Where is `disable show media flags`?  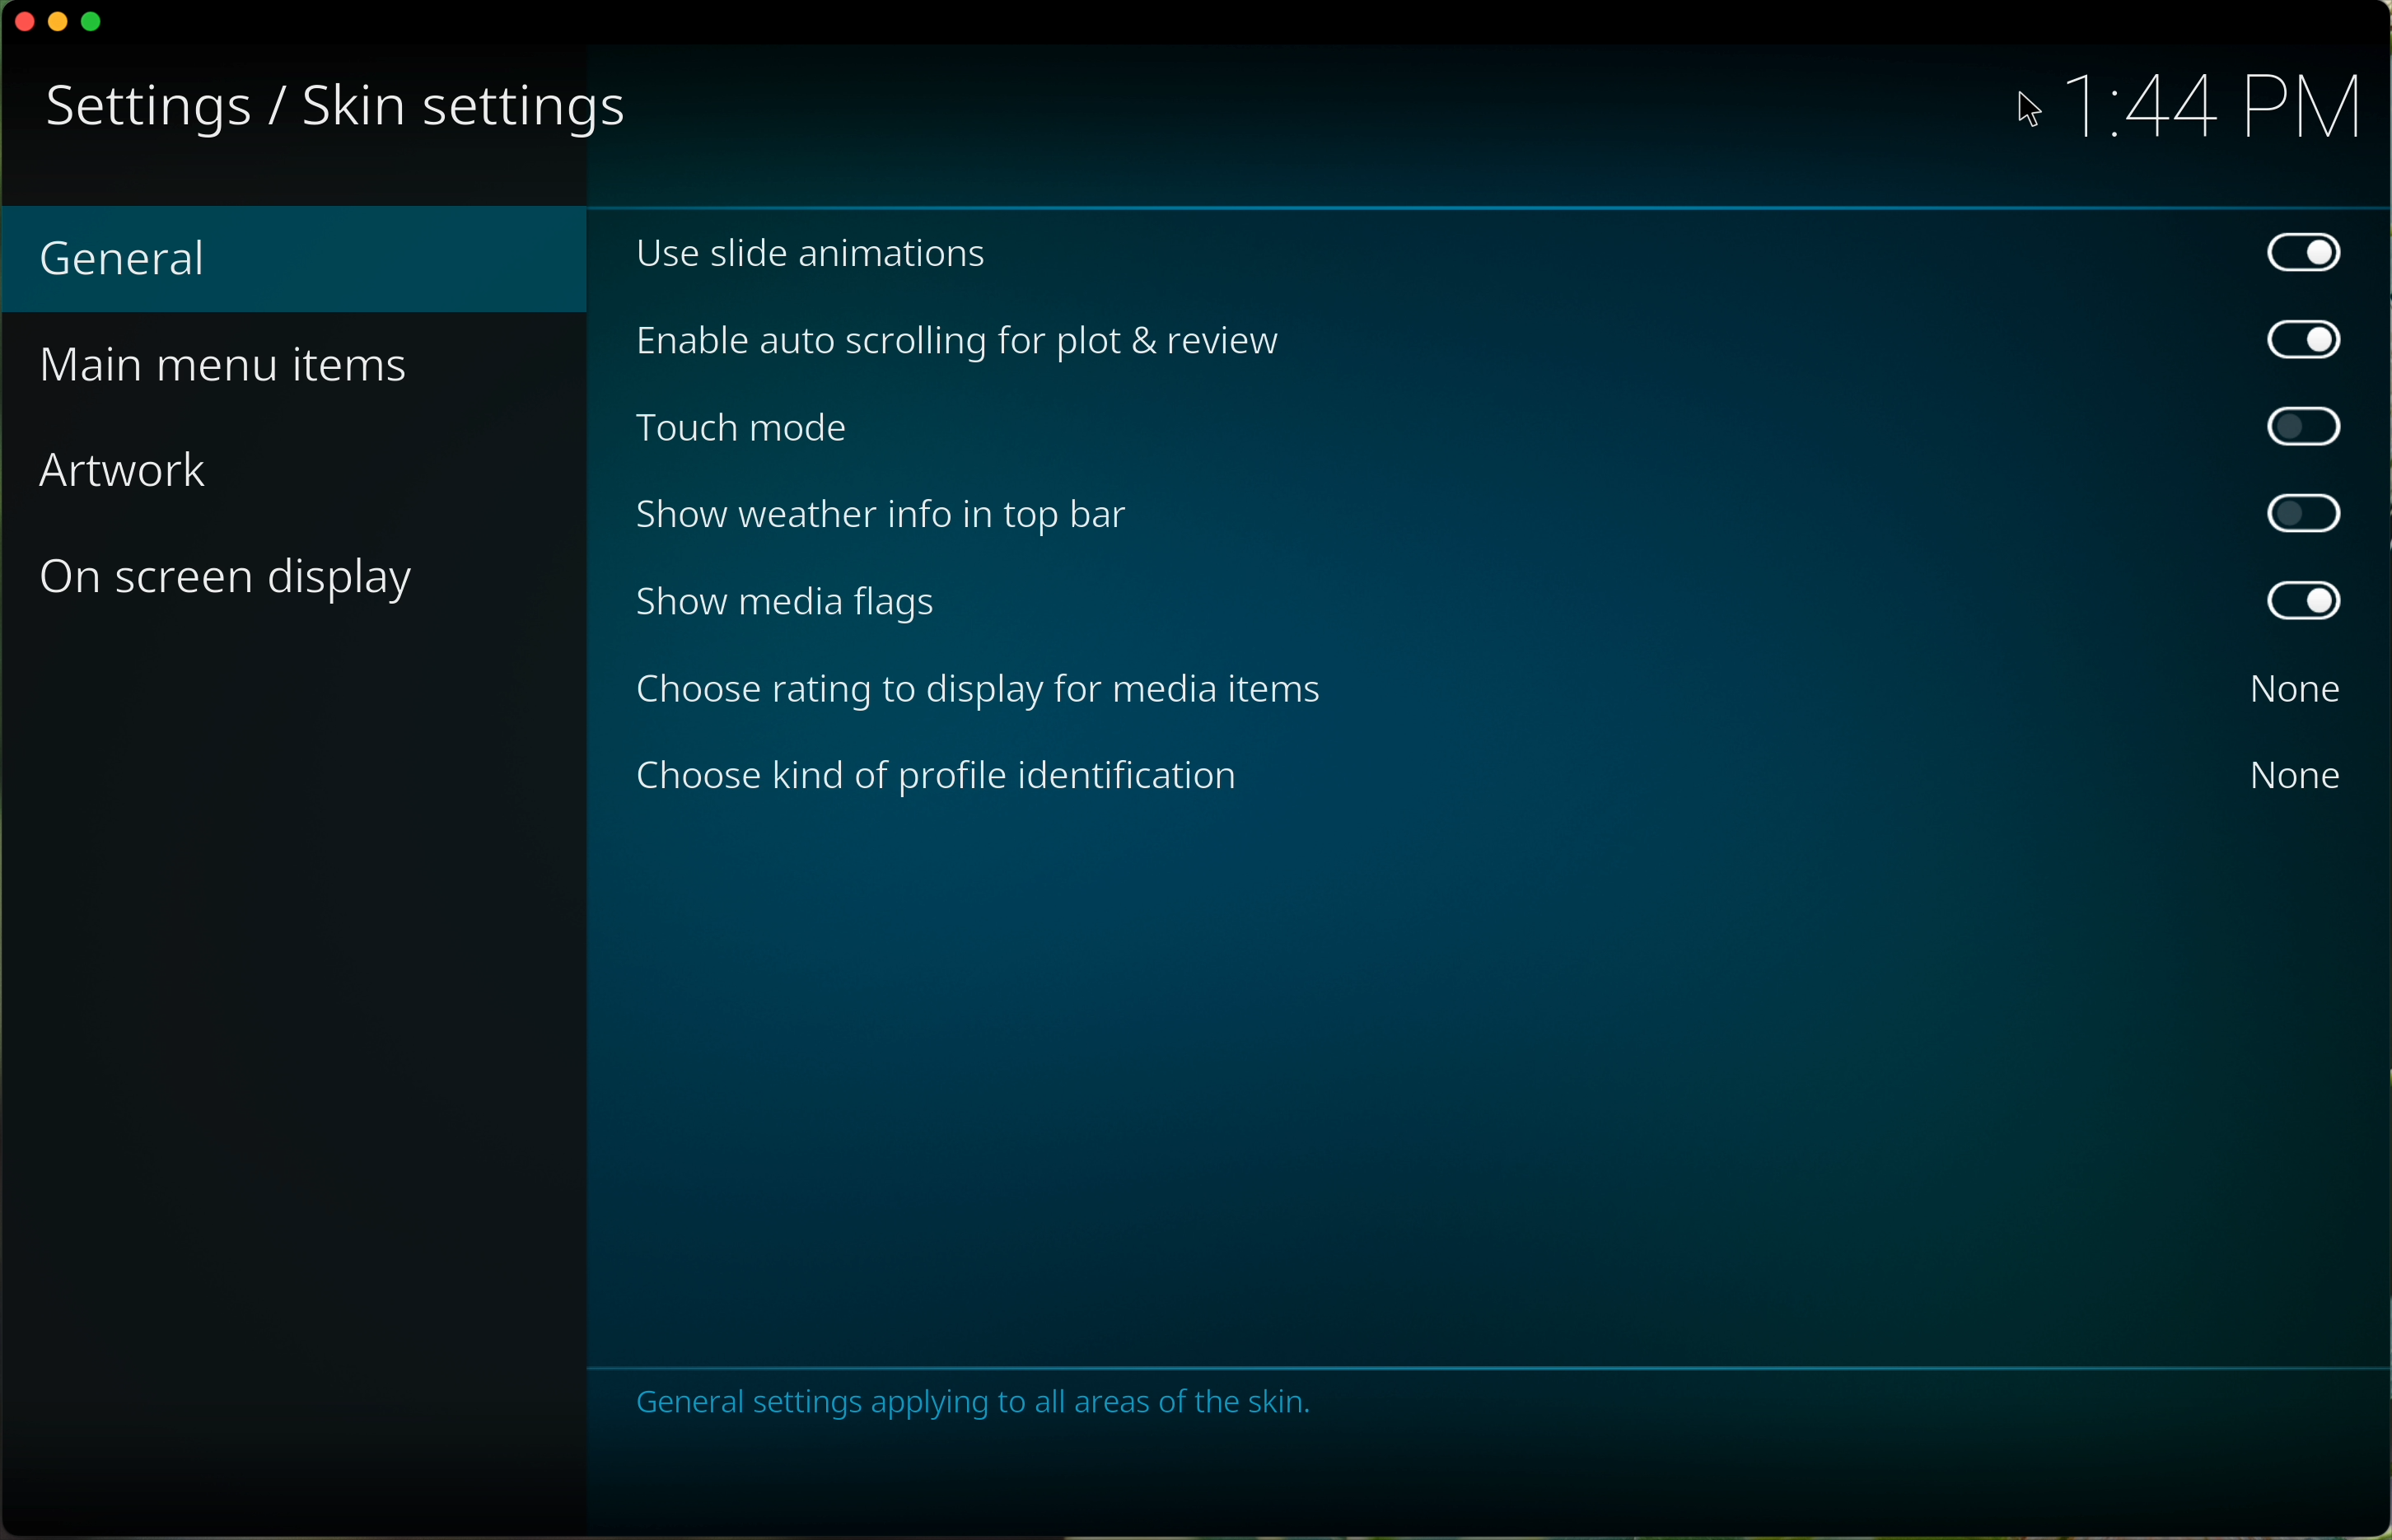 disable show media flags is located at coordinates (1484, 603).